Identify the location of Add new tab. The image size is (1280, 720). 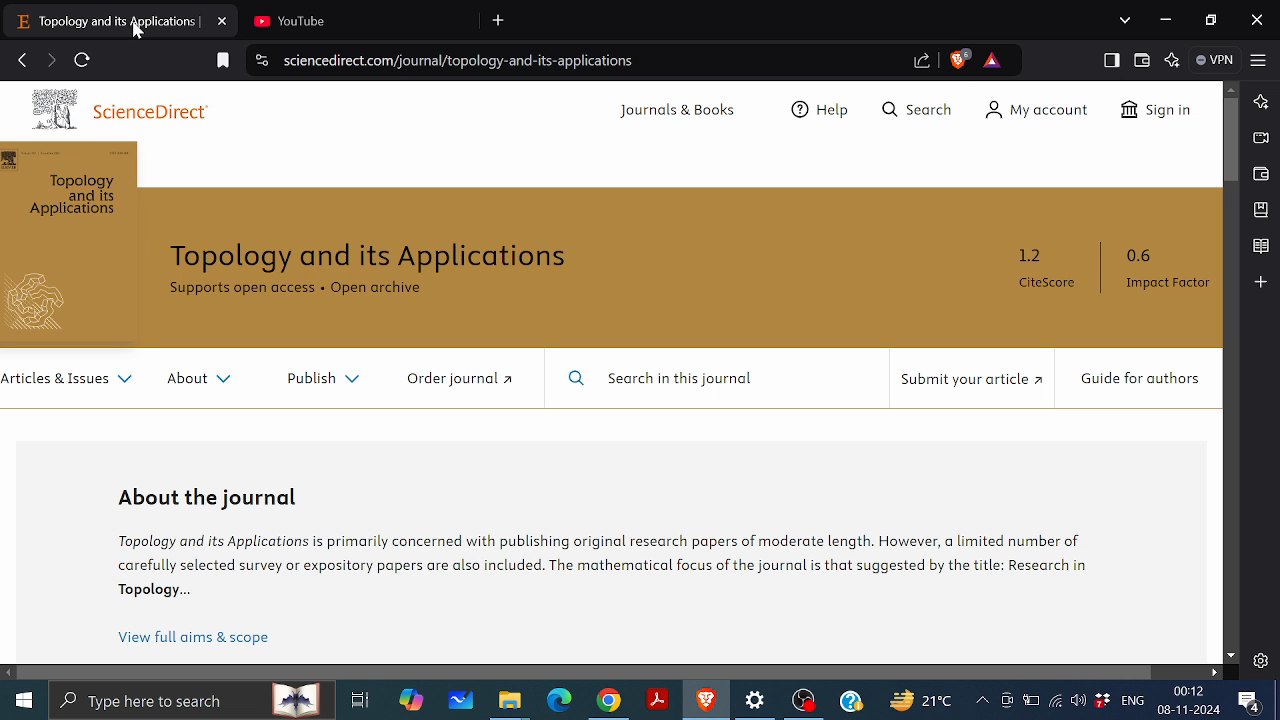
(500, 21).